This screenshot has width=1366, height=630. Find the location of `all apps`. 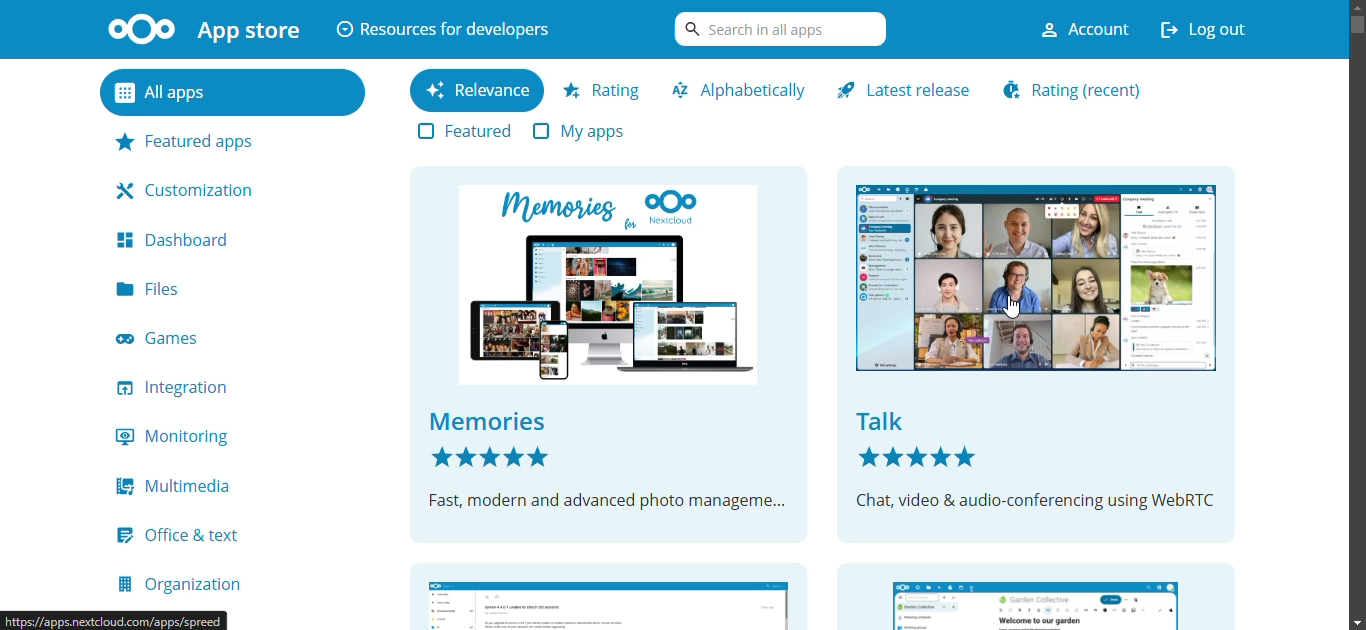

all apps is located at coordinates (203, 93).